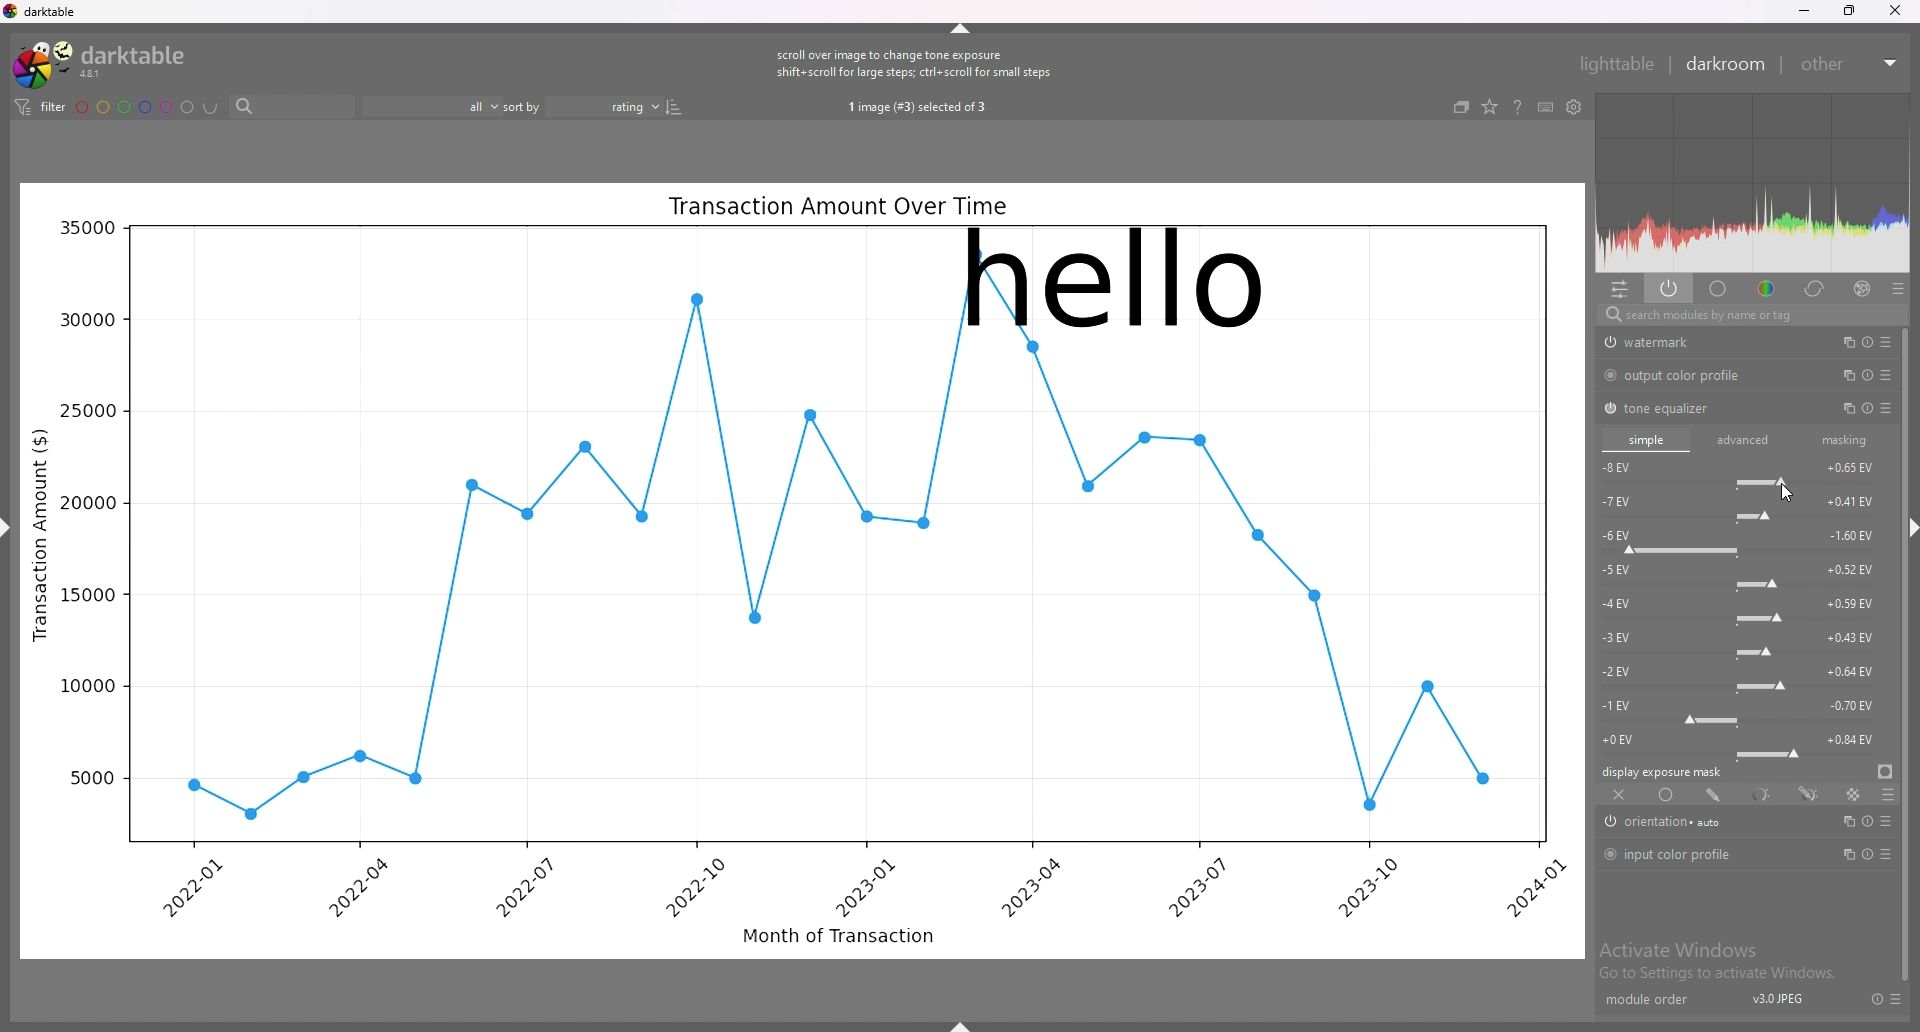 The width and height of the screenshot is (1920, 1032). Describe the element at coordinates (1534, 888) in the screenshot. I see `2024-01` at that location.